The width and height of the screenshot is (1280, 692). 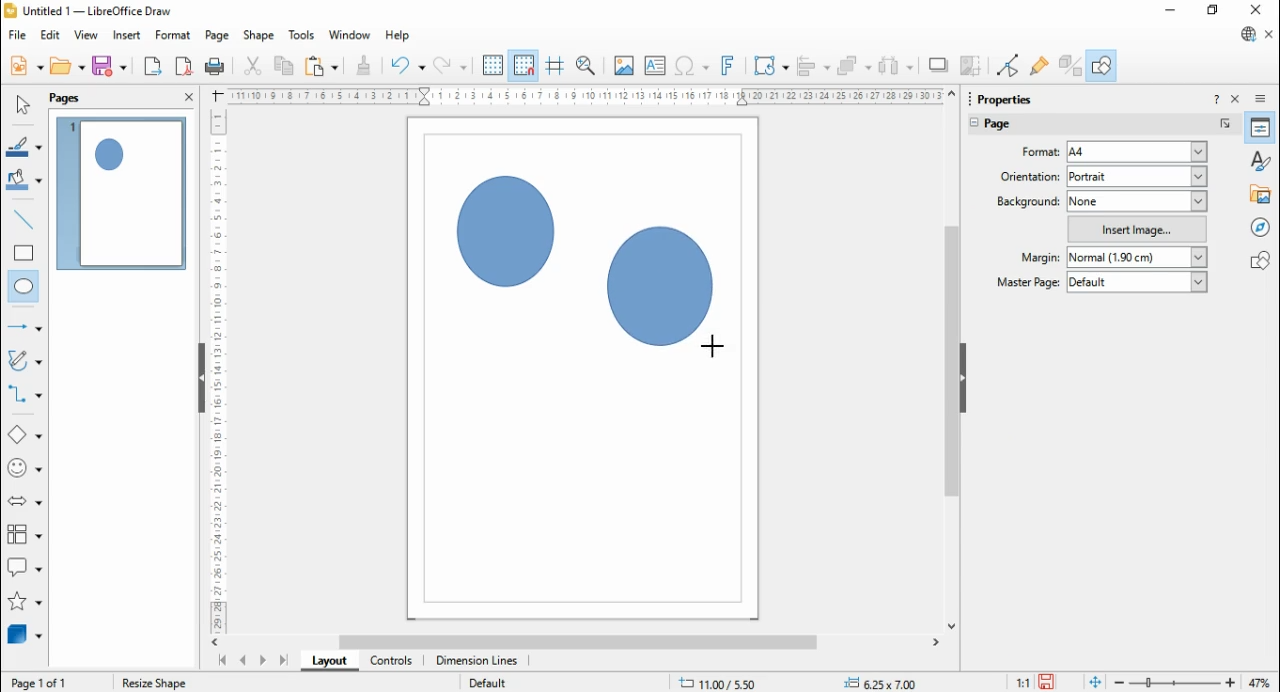 What do you see at coordinates (123, 193) in the screenshot?
I see `page 1` at bounding box center [123, 193].